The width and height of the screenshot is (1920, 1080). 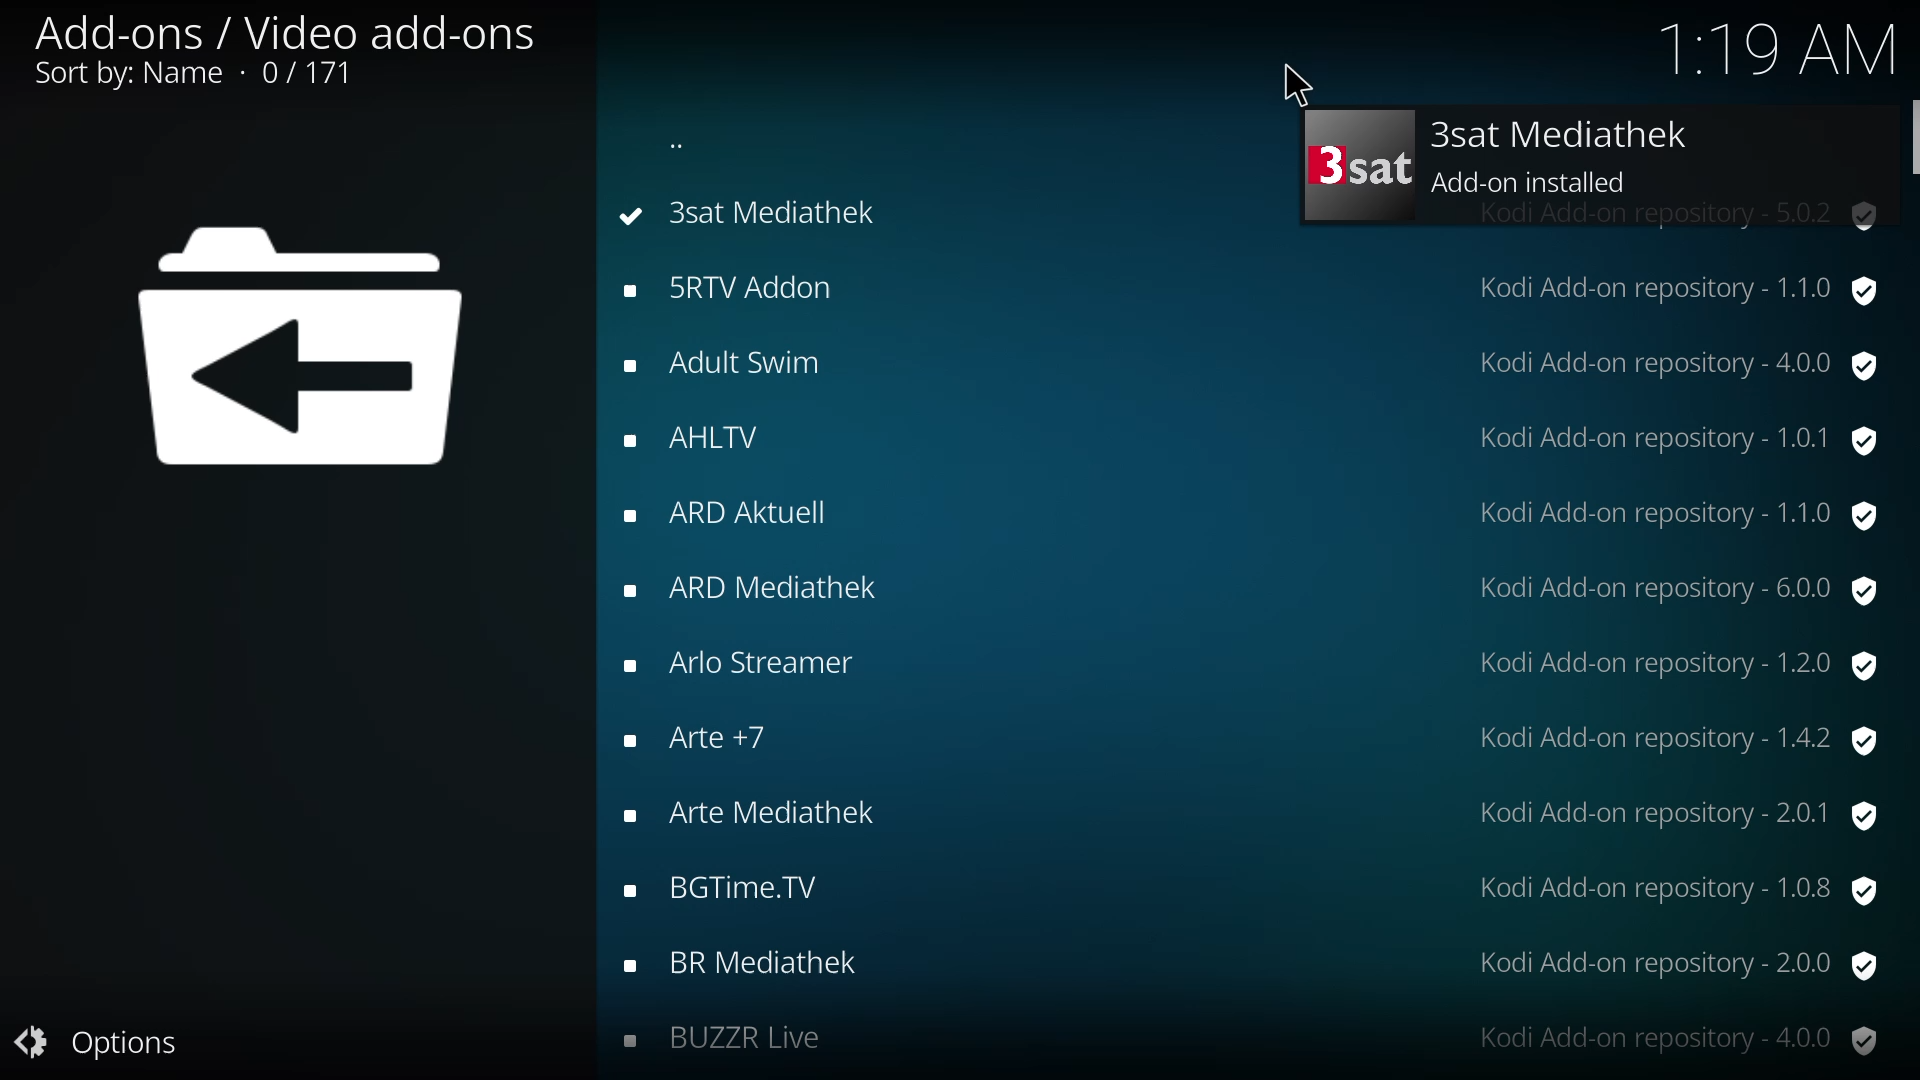 What do you see at coordinates (752, 816) in the screenshot?
I see `add-ons` at bounding box center [752, 816].